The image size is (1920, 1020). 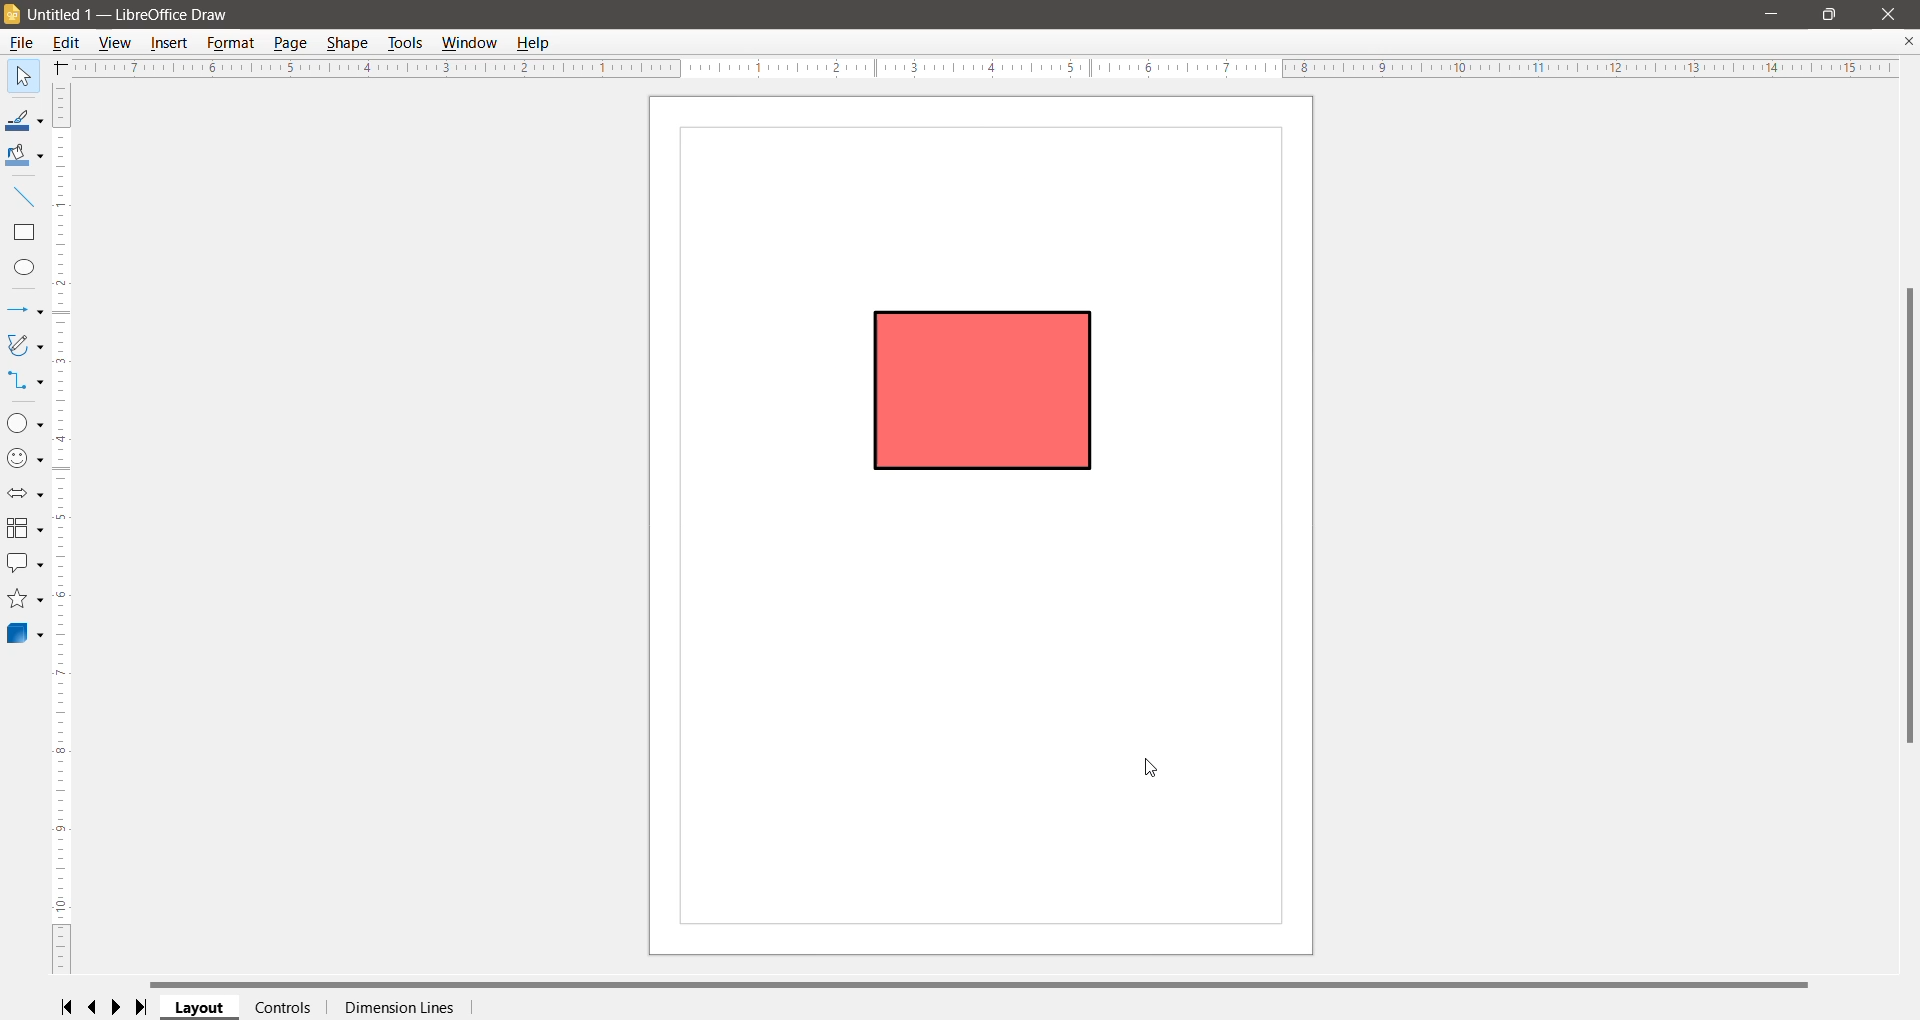 I want to click on Layout, so click(x=200, y=1008).